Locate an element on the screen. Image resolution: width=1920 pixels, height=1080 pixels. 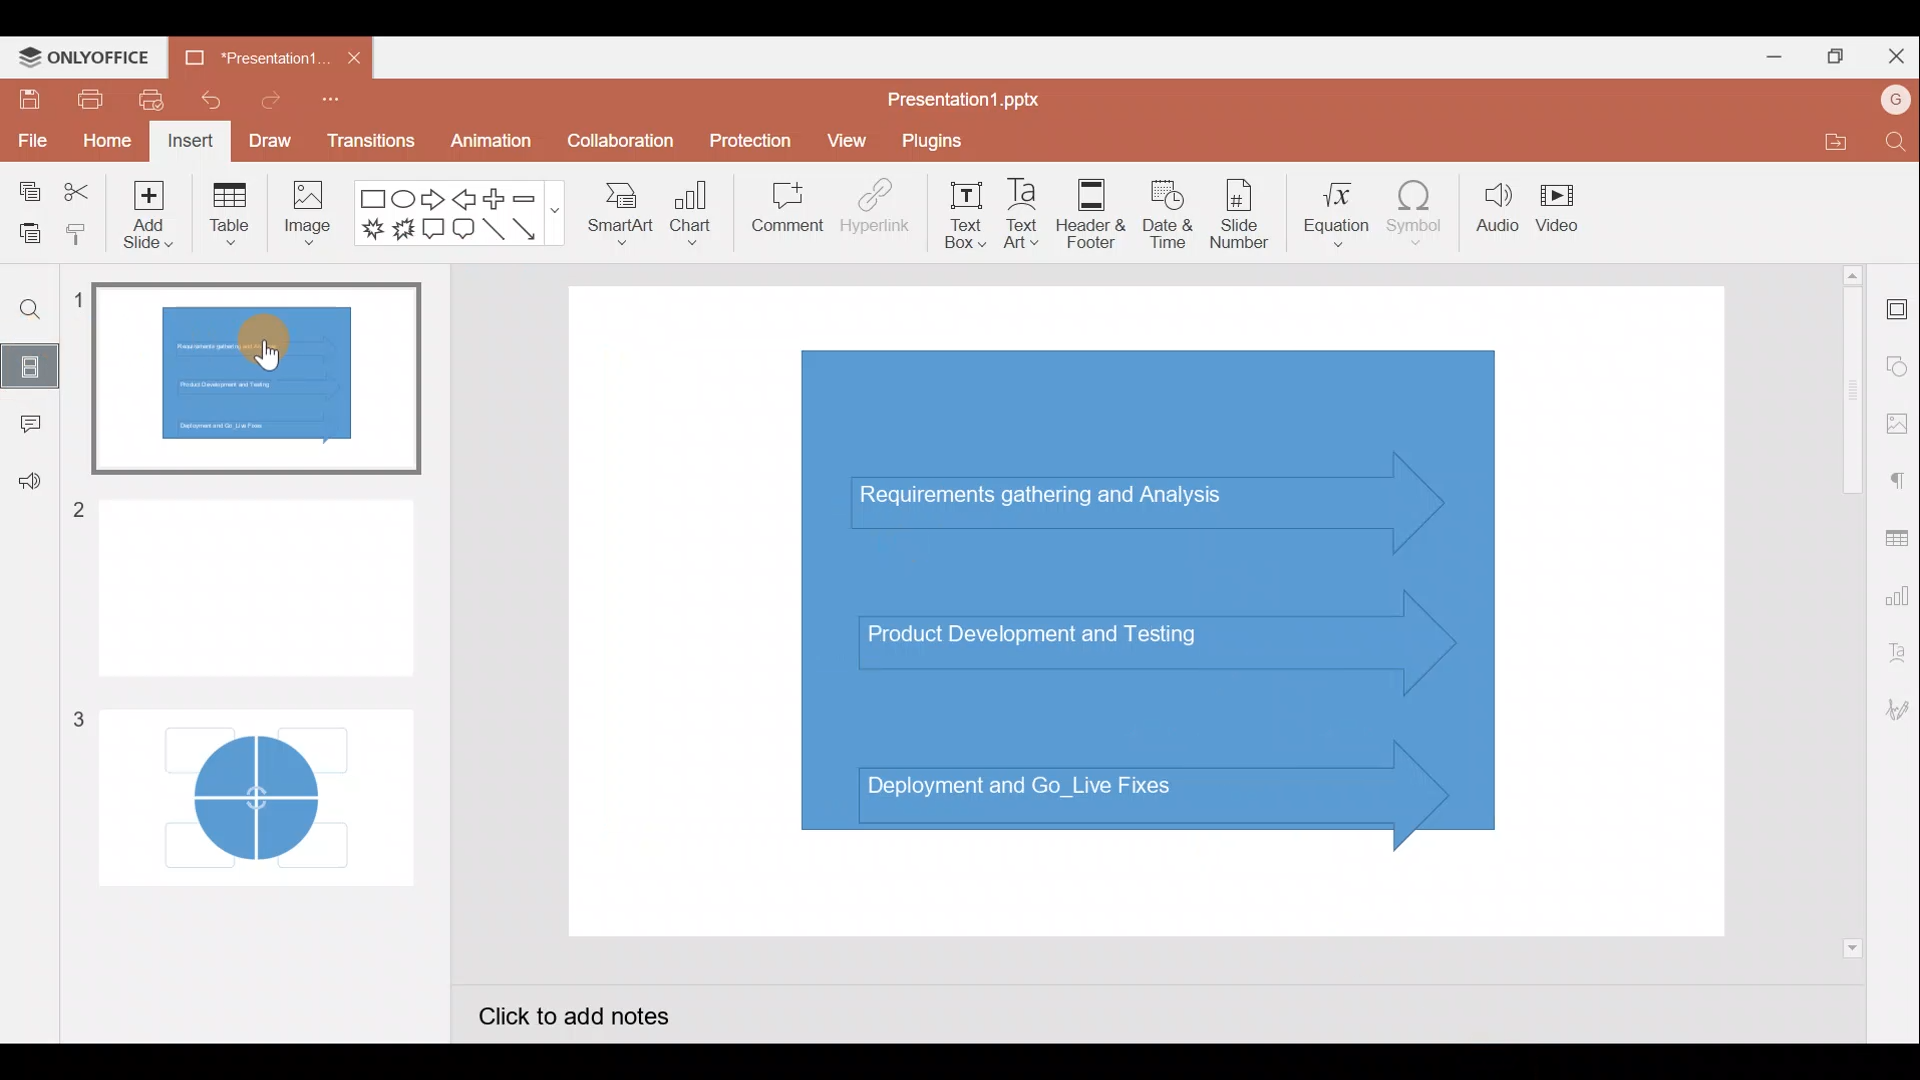
Collaboration is located at coordinates (618, 141).